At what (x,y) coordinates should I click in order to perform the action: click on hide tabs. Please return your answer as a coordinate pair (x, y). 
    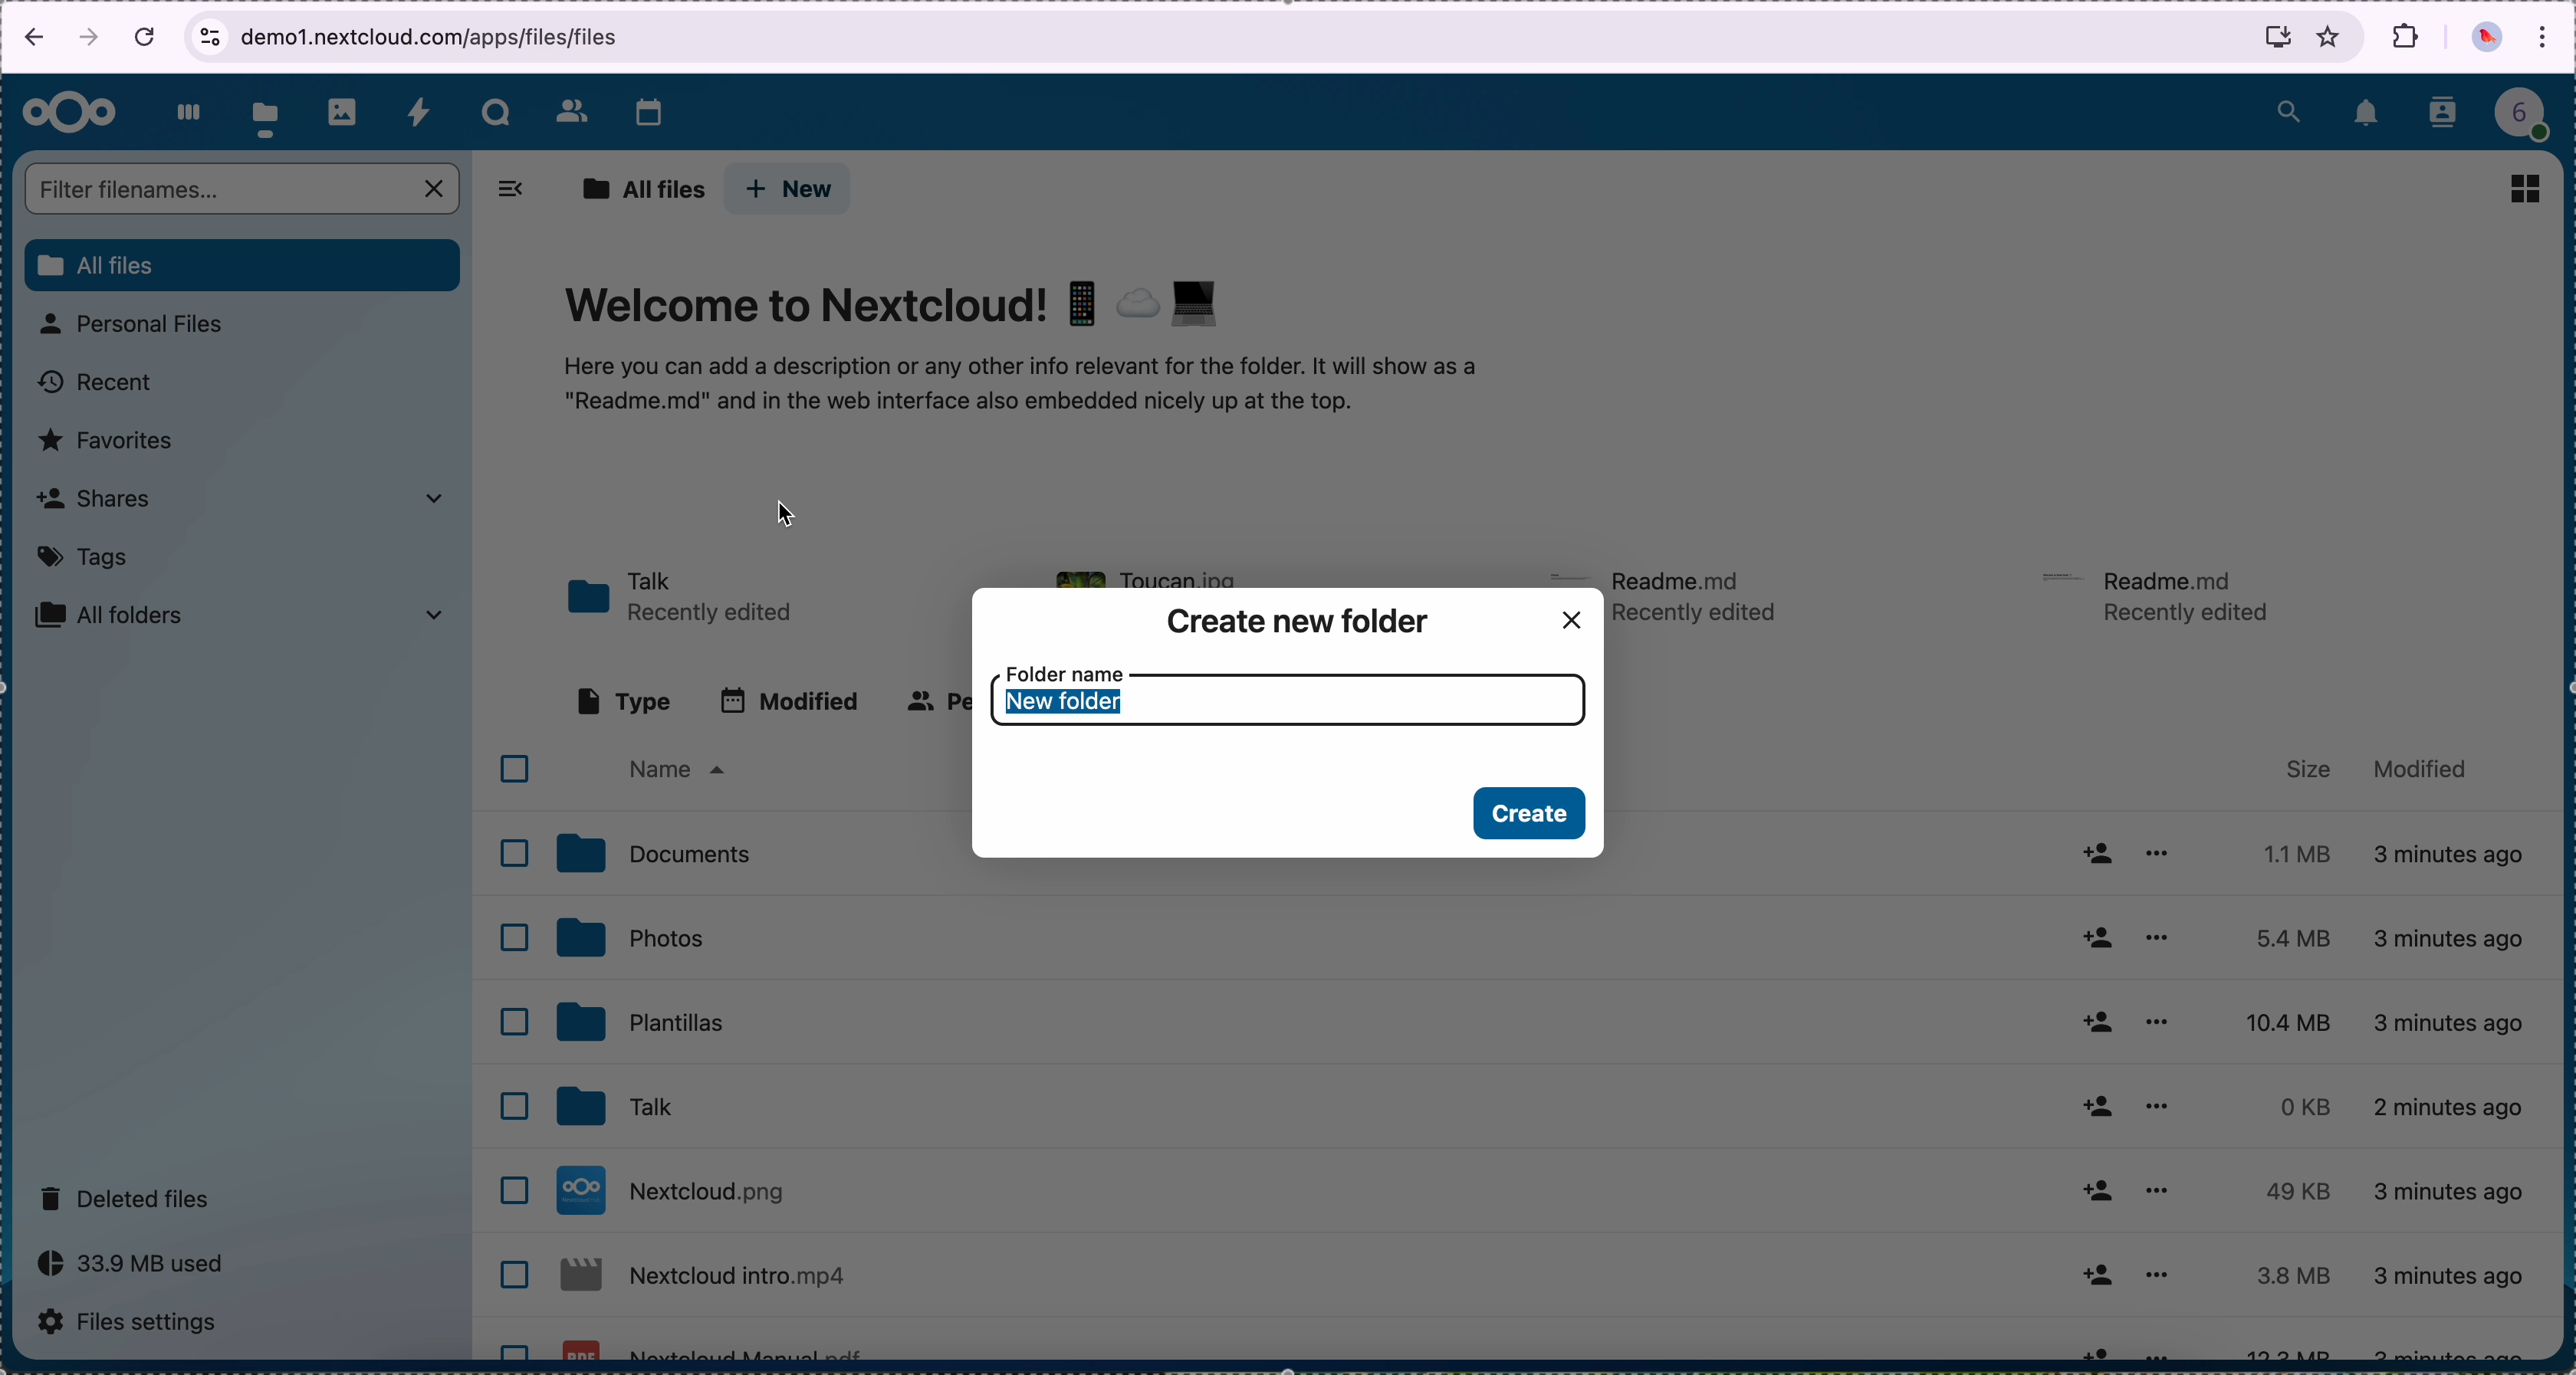
    Looking at the image, I should click on (510, 195).